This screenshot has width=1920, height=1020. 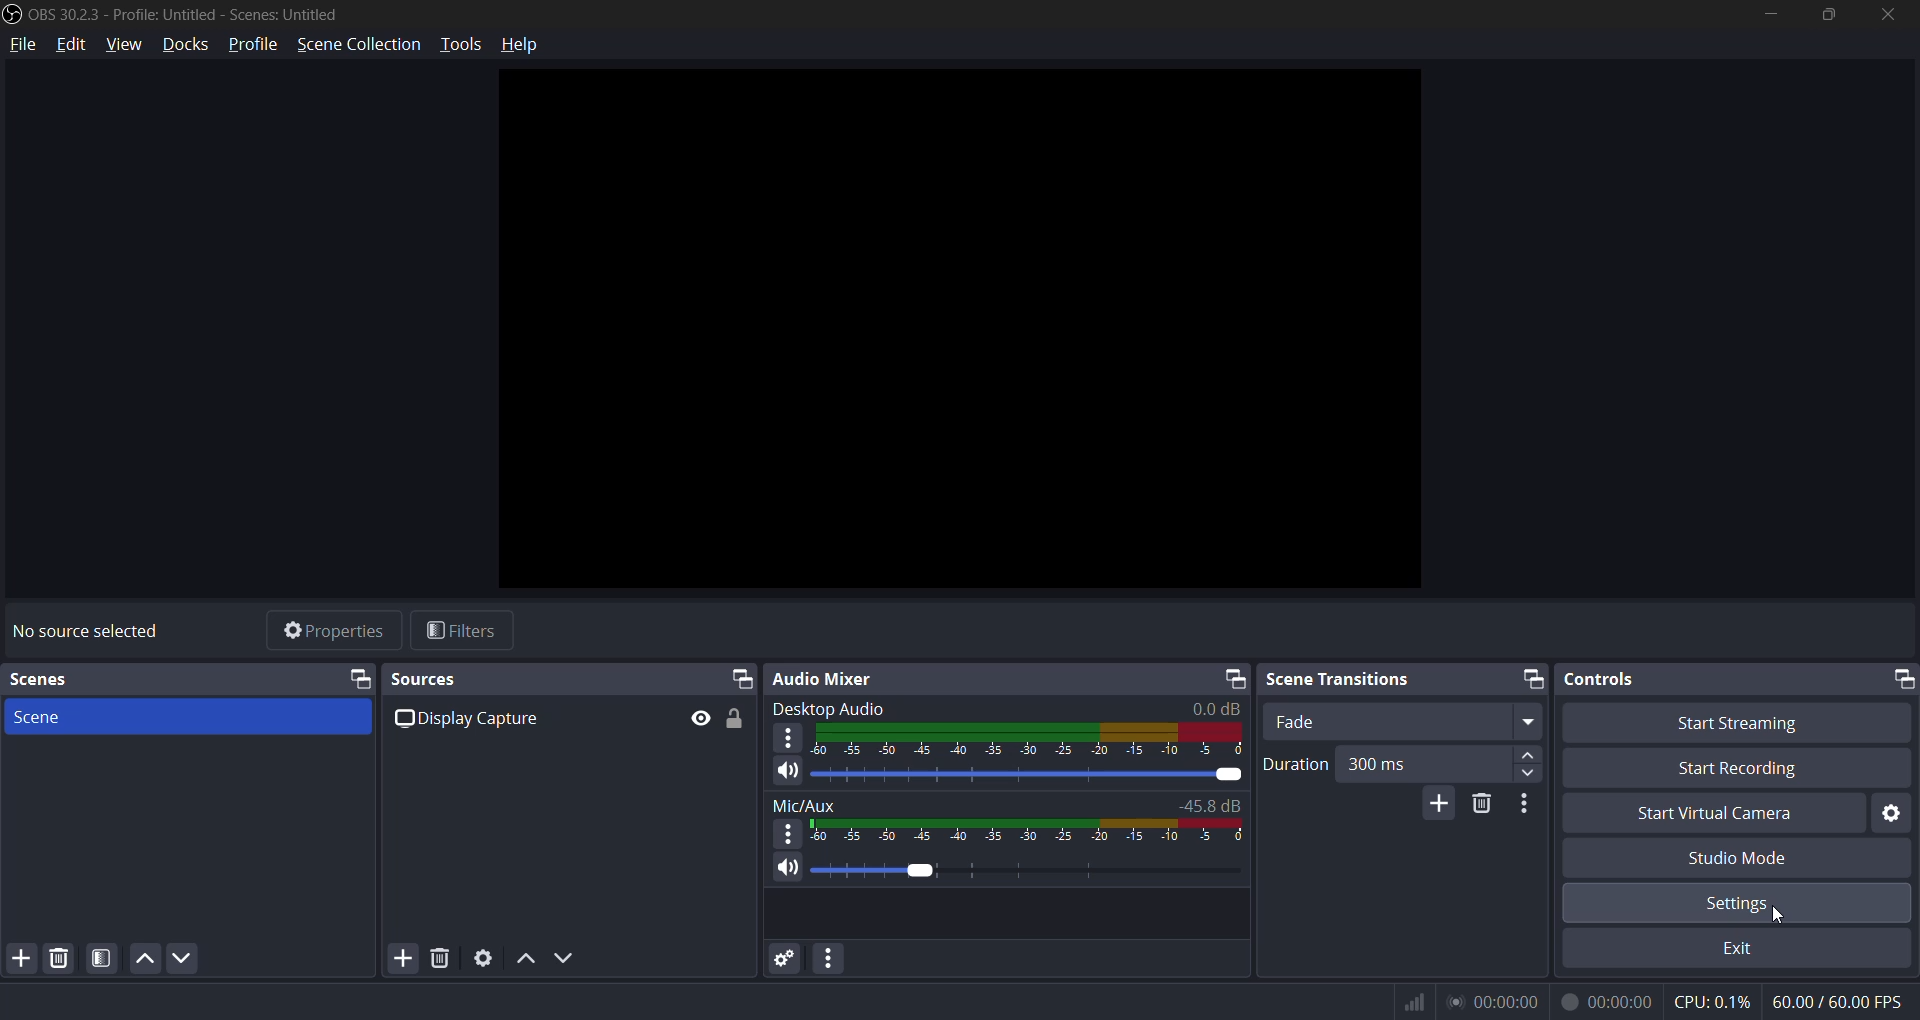 I want to click on 60.00/60.00 FPS, so click(x=1836, y=1002).